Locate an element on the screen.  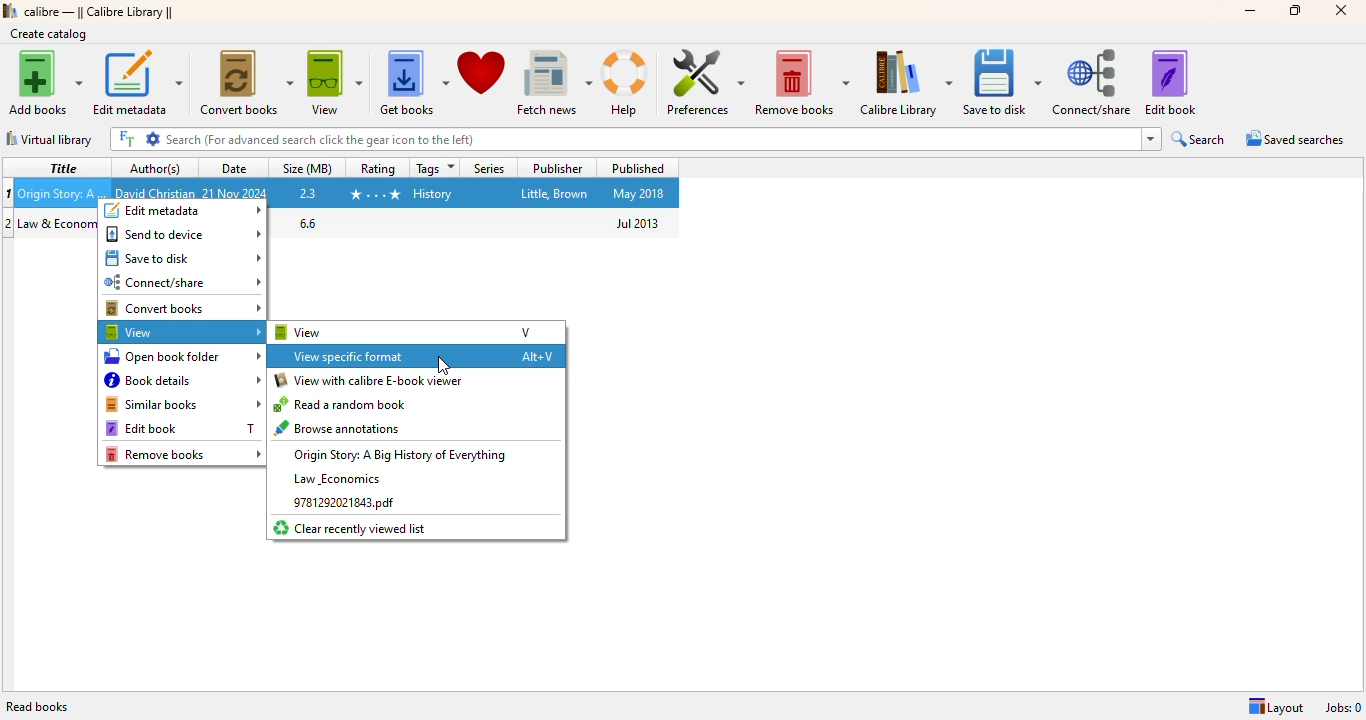
size in mbs is located at coordinates (309, 192).